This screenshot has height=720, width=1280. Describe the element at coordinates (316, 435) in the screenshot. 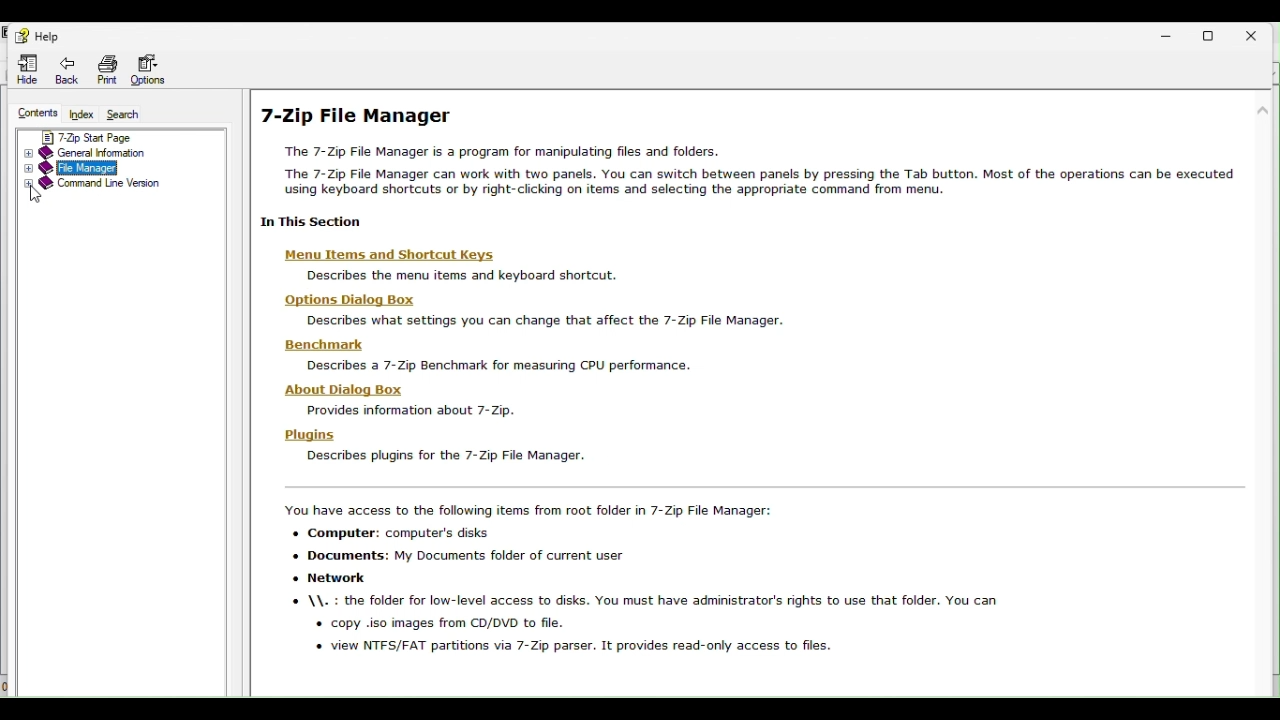

I see `Plugins` at that location.